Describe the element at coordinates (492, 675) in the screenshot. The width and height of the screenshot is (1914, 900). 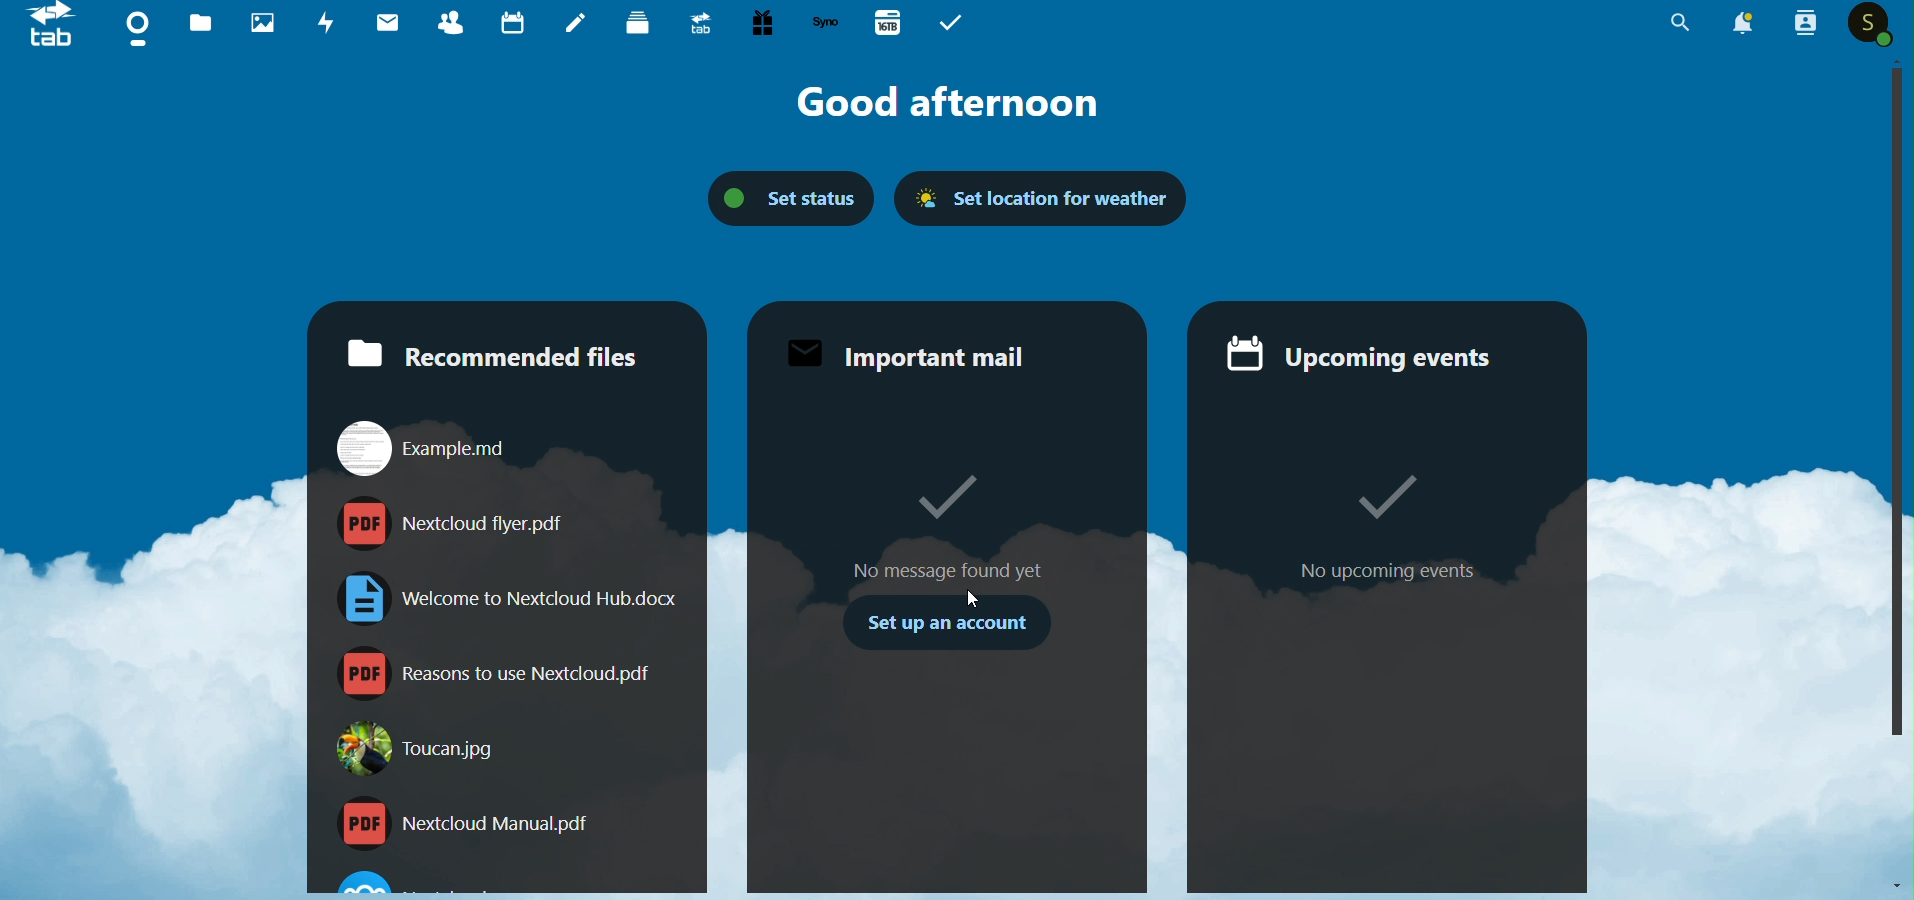
I see `Reasons to use Nextcloud.pdf` at that location.